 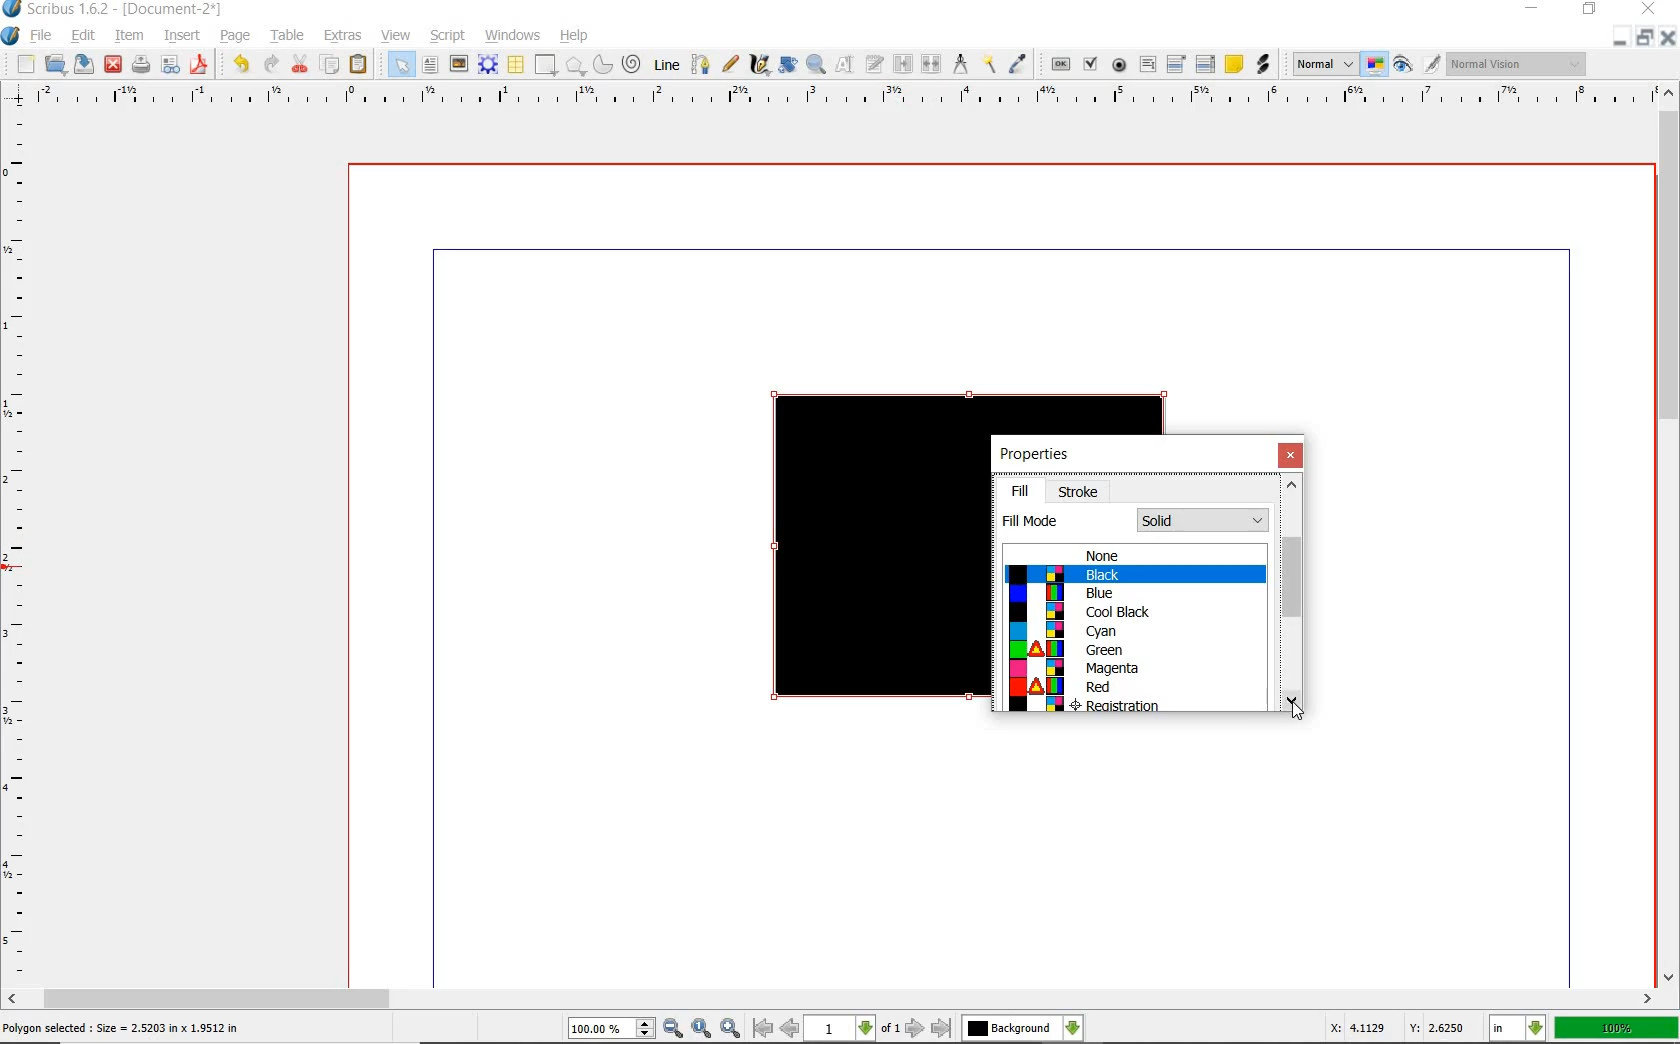 I want to click on free hand line, so click(x=730, y=63).